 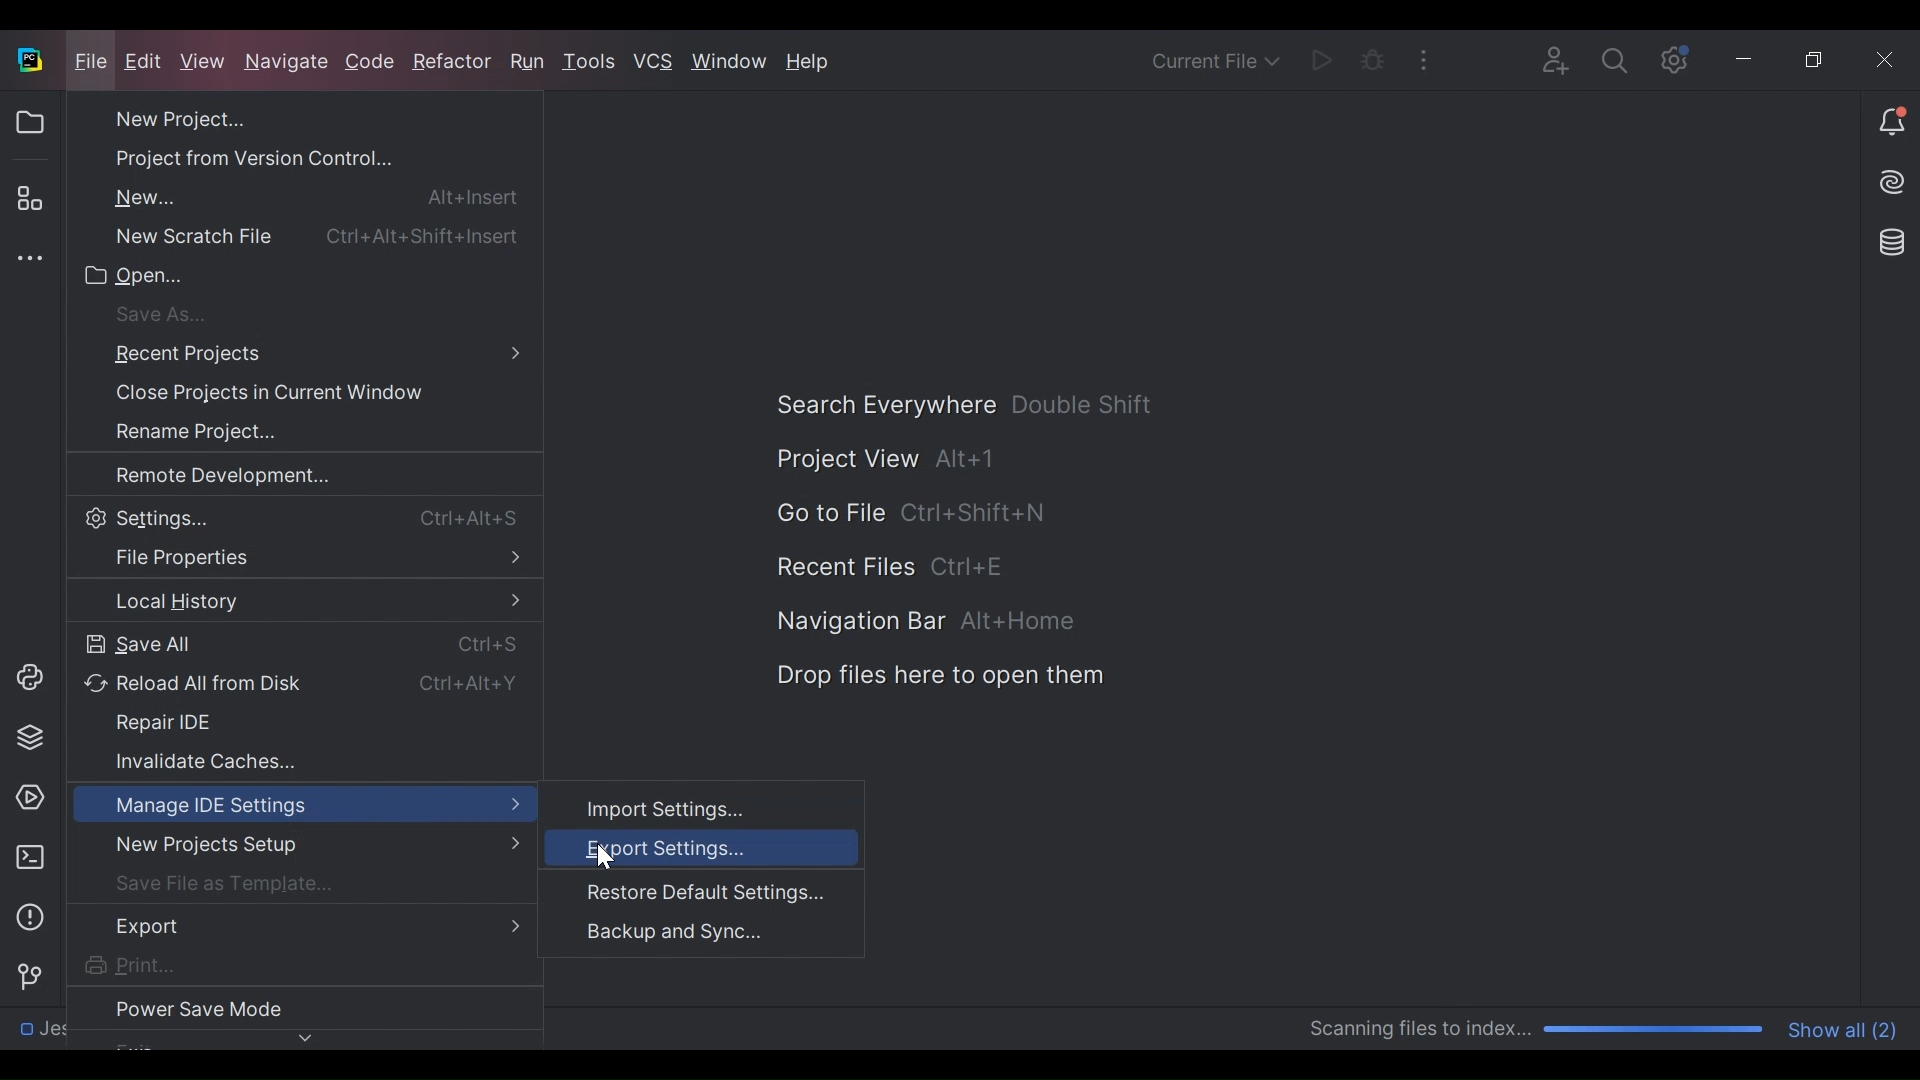 I want to click on Scanning Progress, so click(x=1538, y=1030).